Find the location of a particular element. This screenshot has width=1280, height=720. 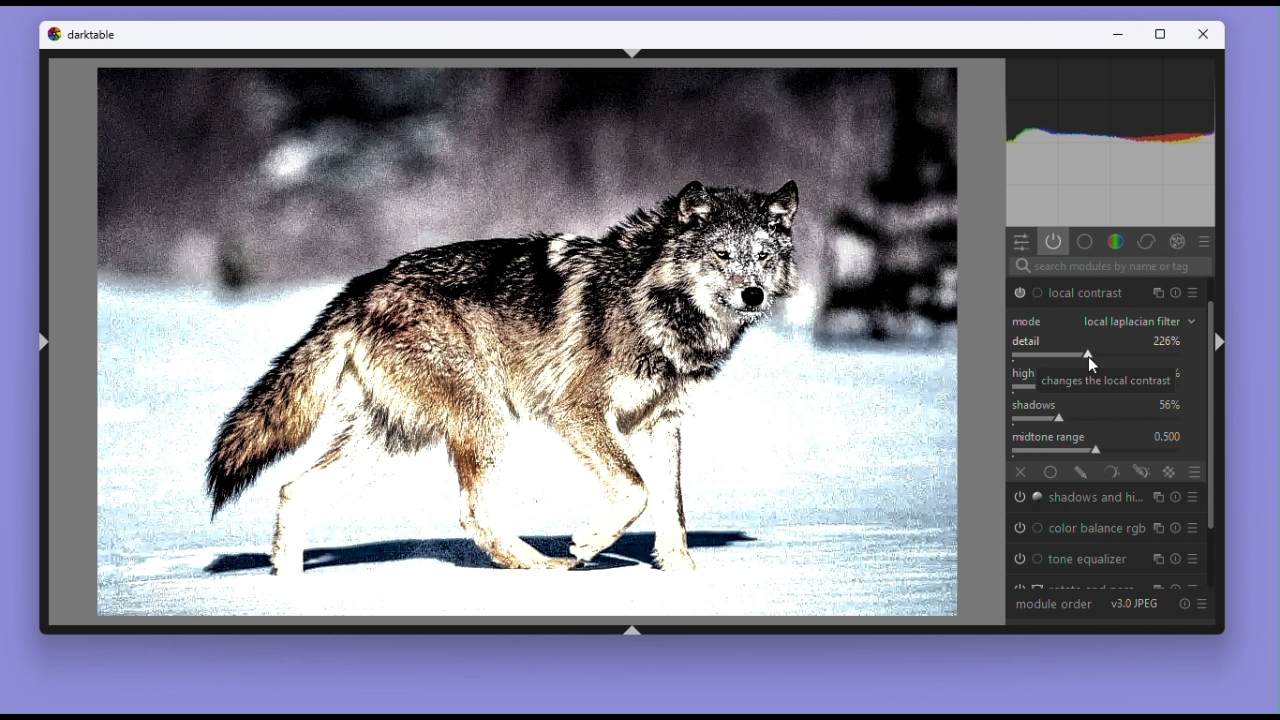

local contrast is located at coordinates (1086, 293).